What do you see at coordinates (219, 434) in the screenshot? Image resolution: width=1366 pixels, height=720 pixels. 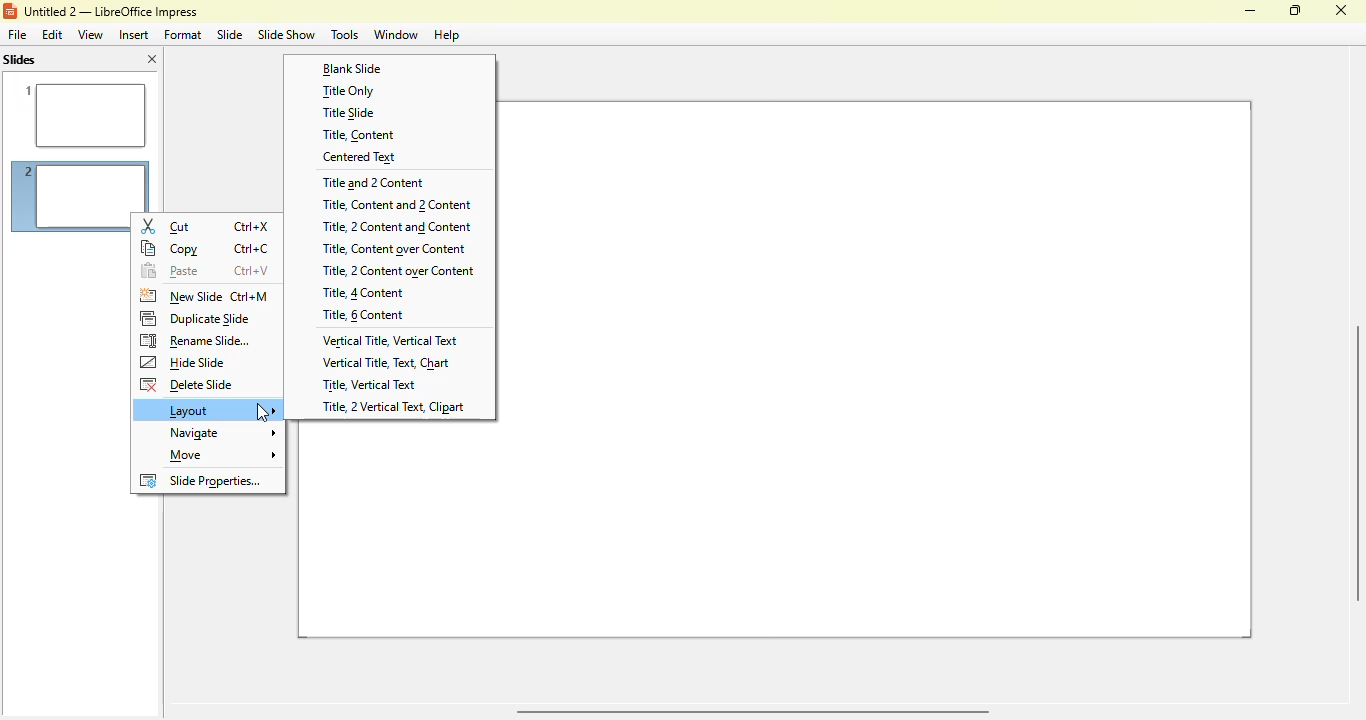 I see `navigate` at bounding box center [219, 434].